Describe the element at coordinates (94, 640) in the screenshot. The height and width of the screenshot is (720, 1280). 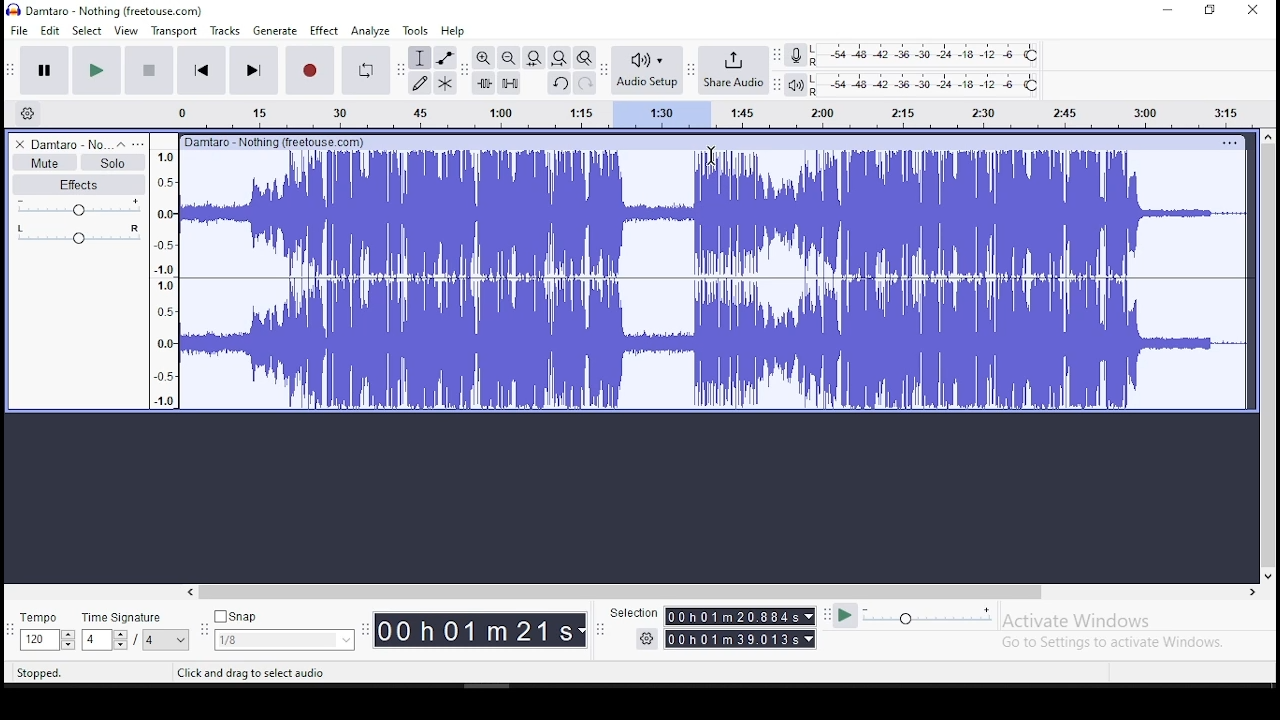
I see `4` at that location.